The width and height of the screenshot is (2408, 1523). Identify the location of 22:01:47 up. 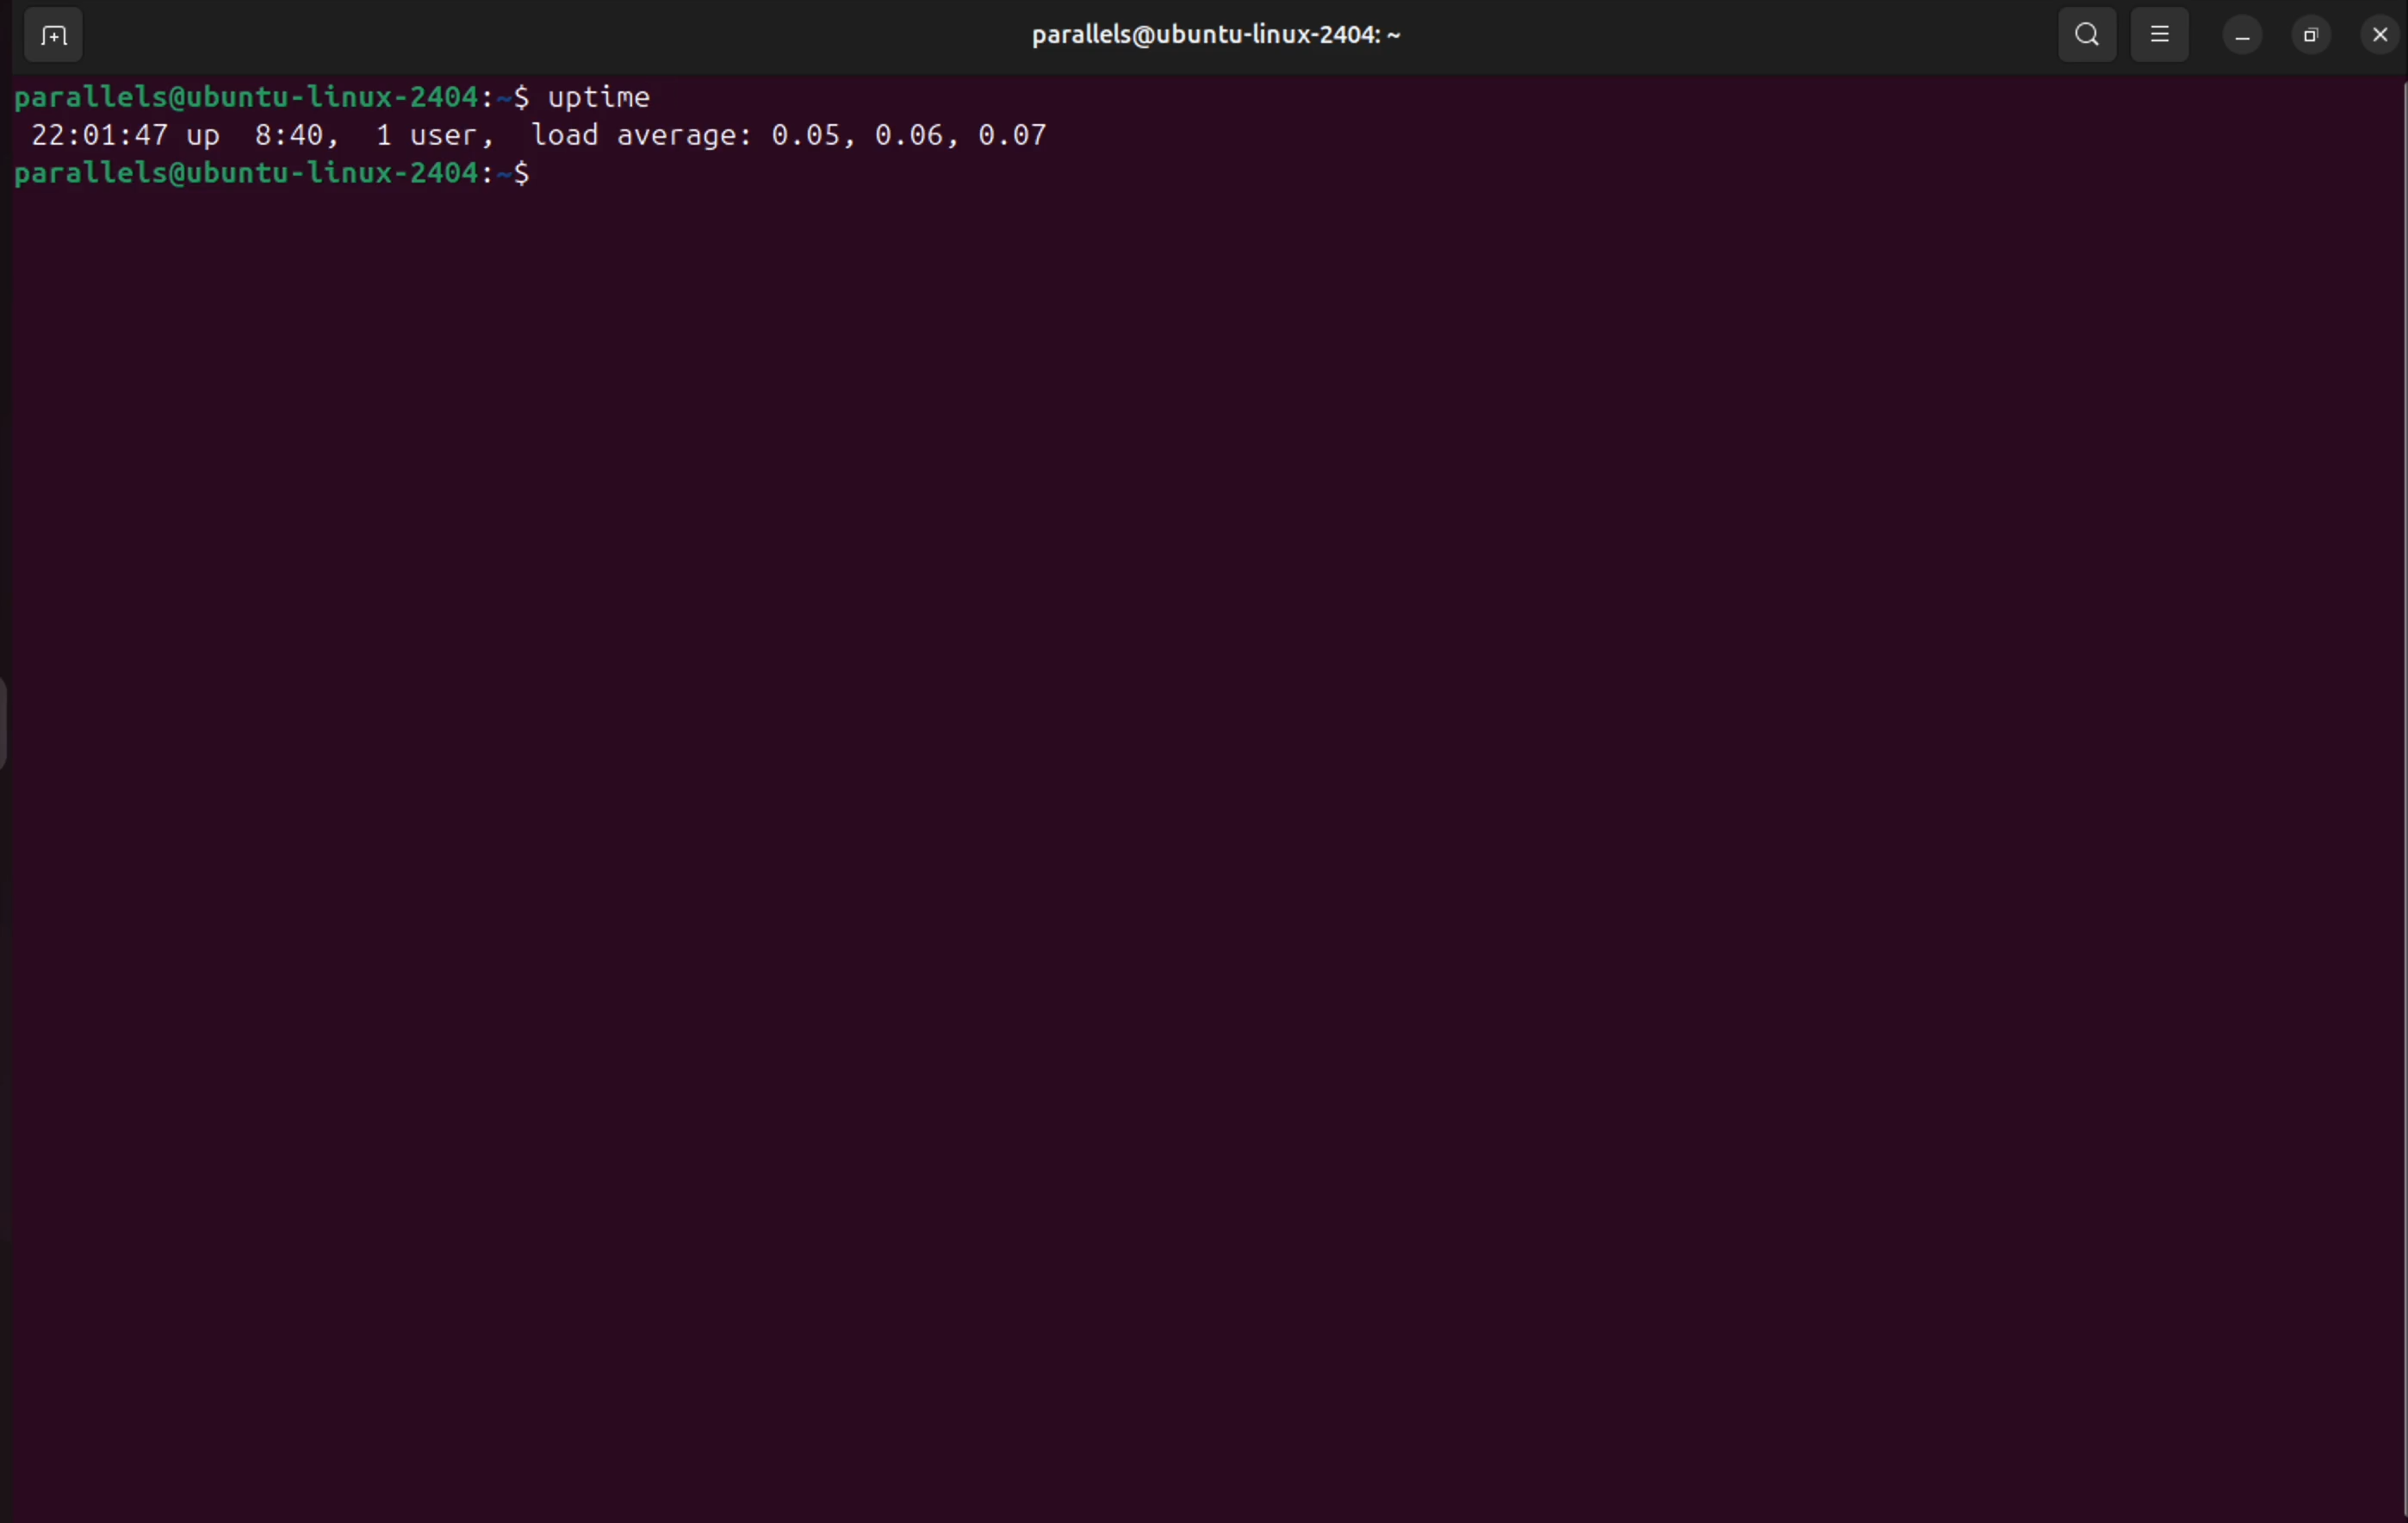
(117, 135).